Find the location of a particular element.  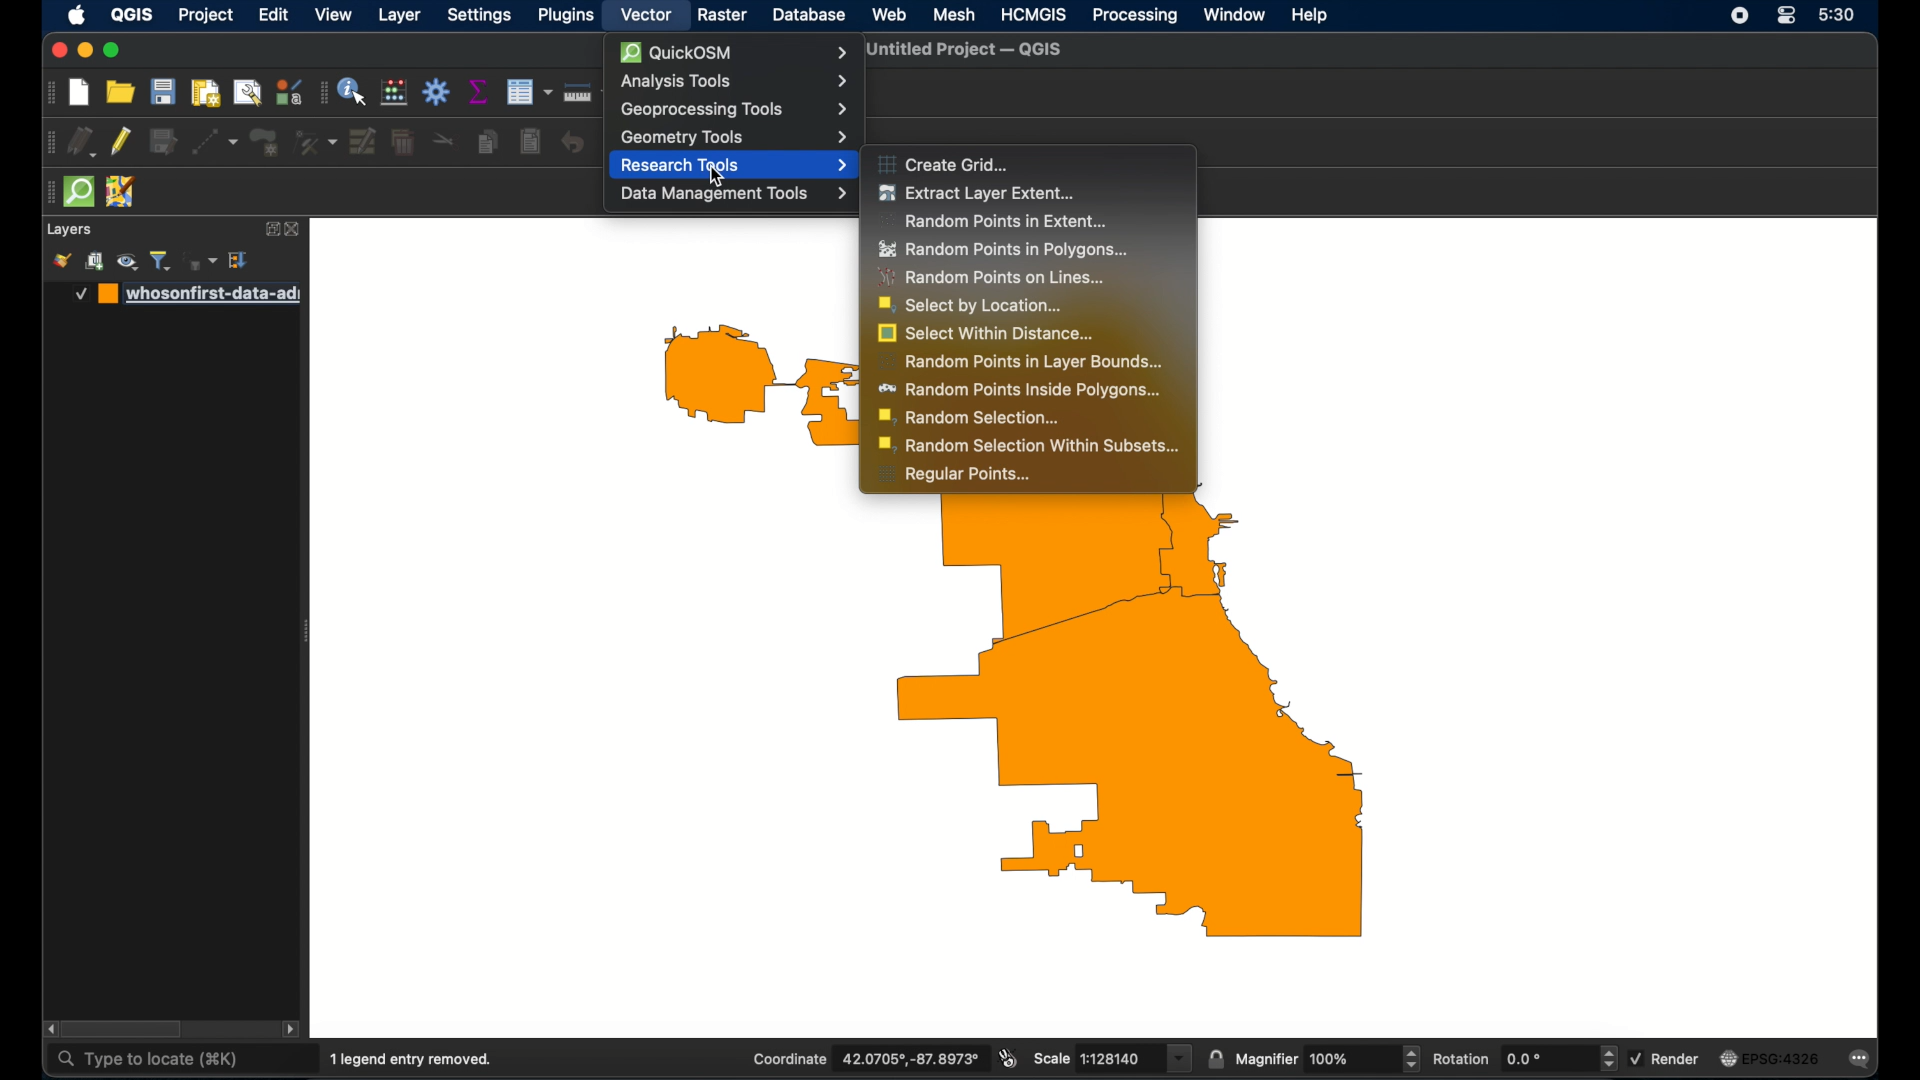

quickOSM is located at coordinates (735, 53).